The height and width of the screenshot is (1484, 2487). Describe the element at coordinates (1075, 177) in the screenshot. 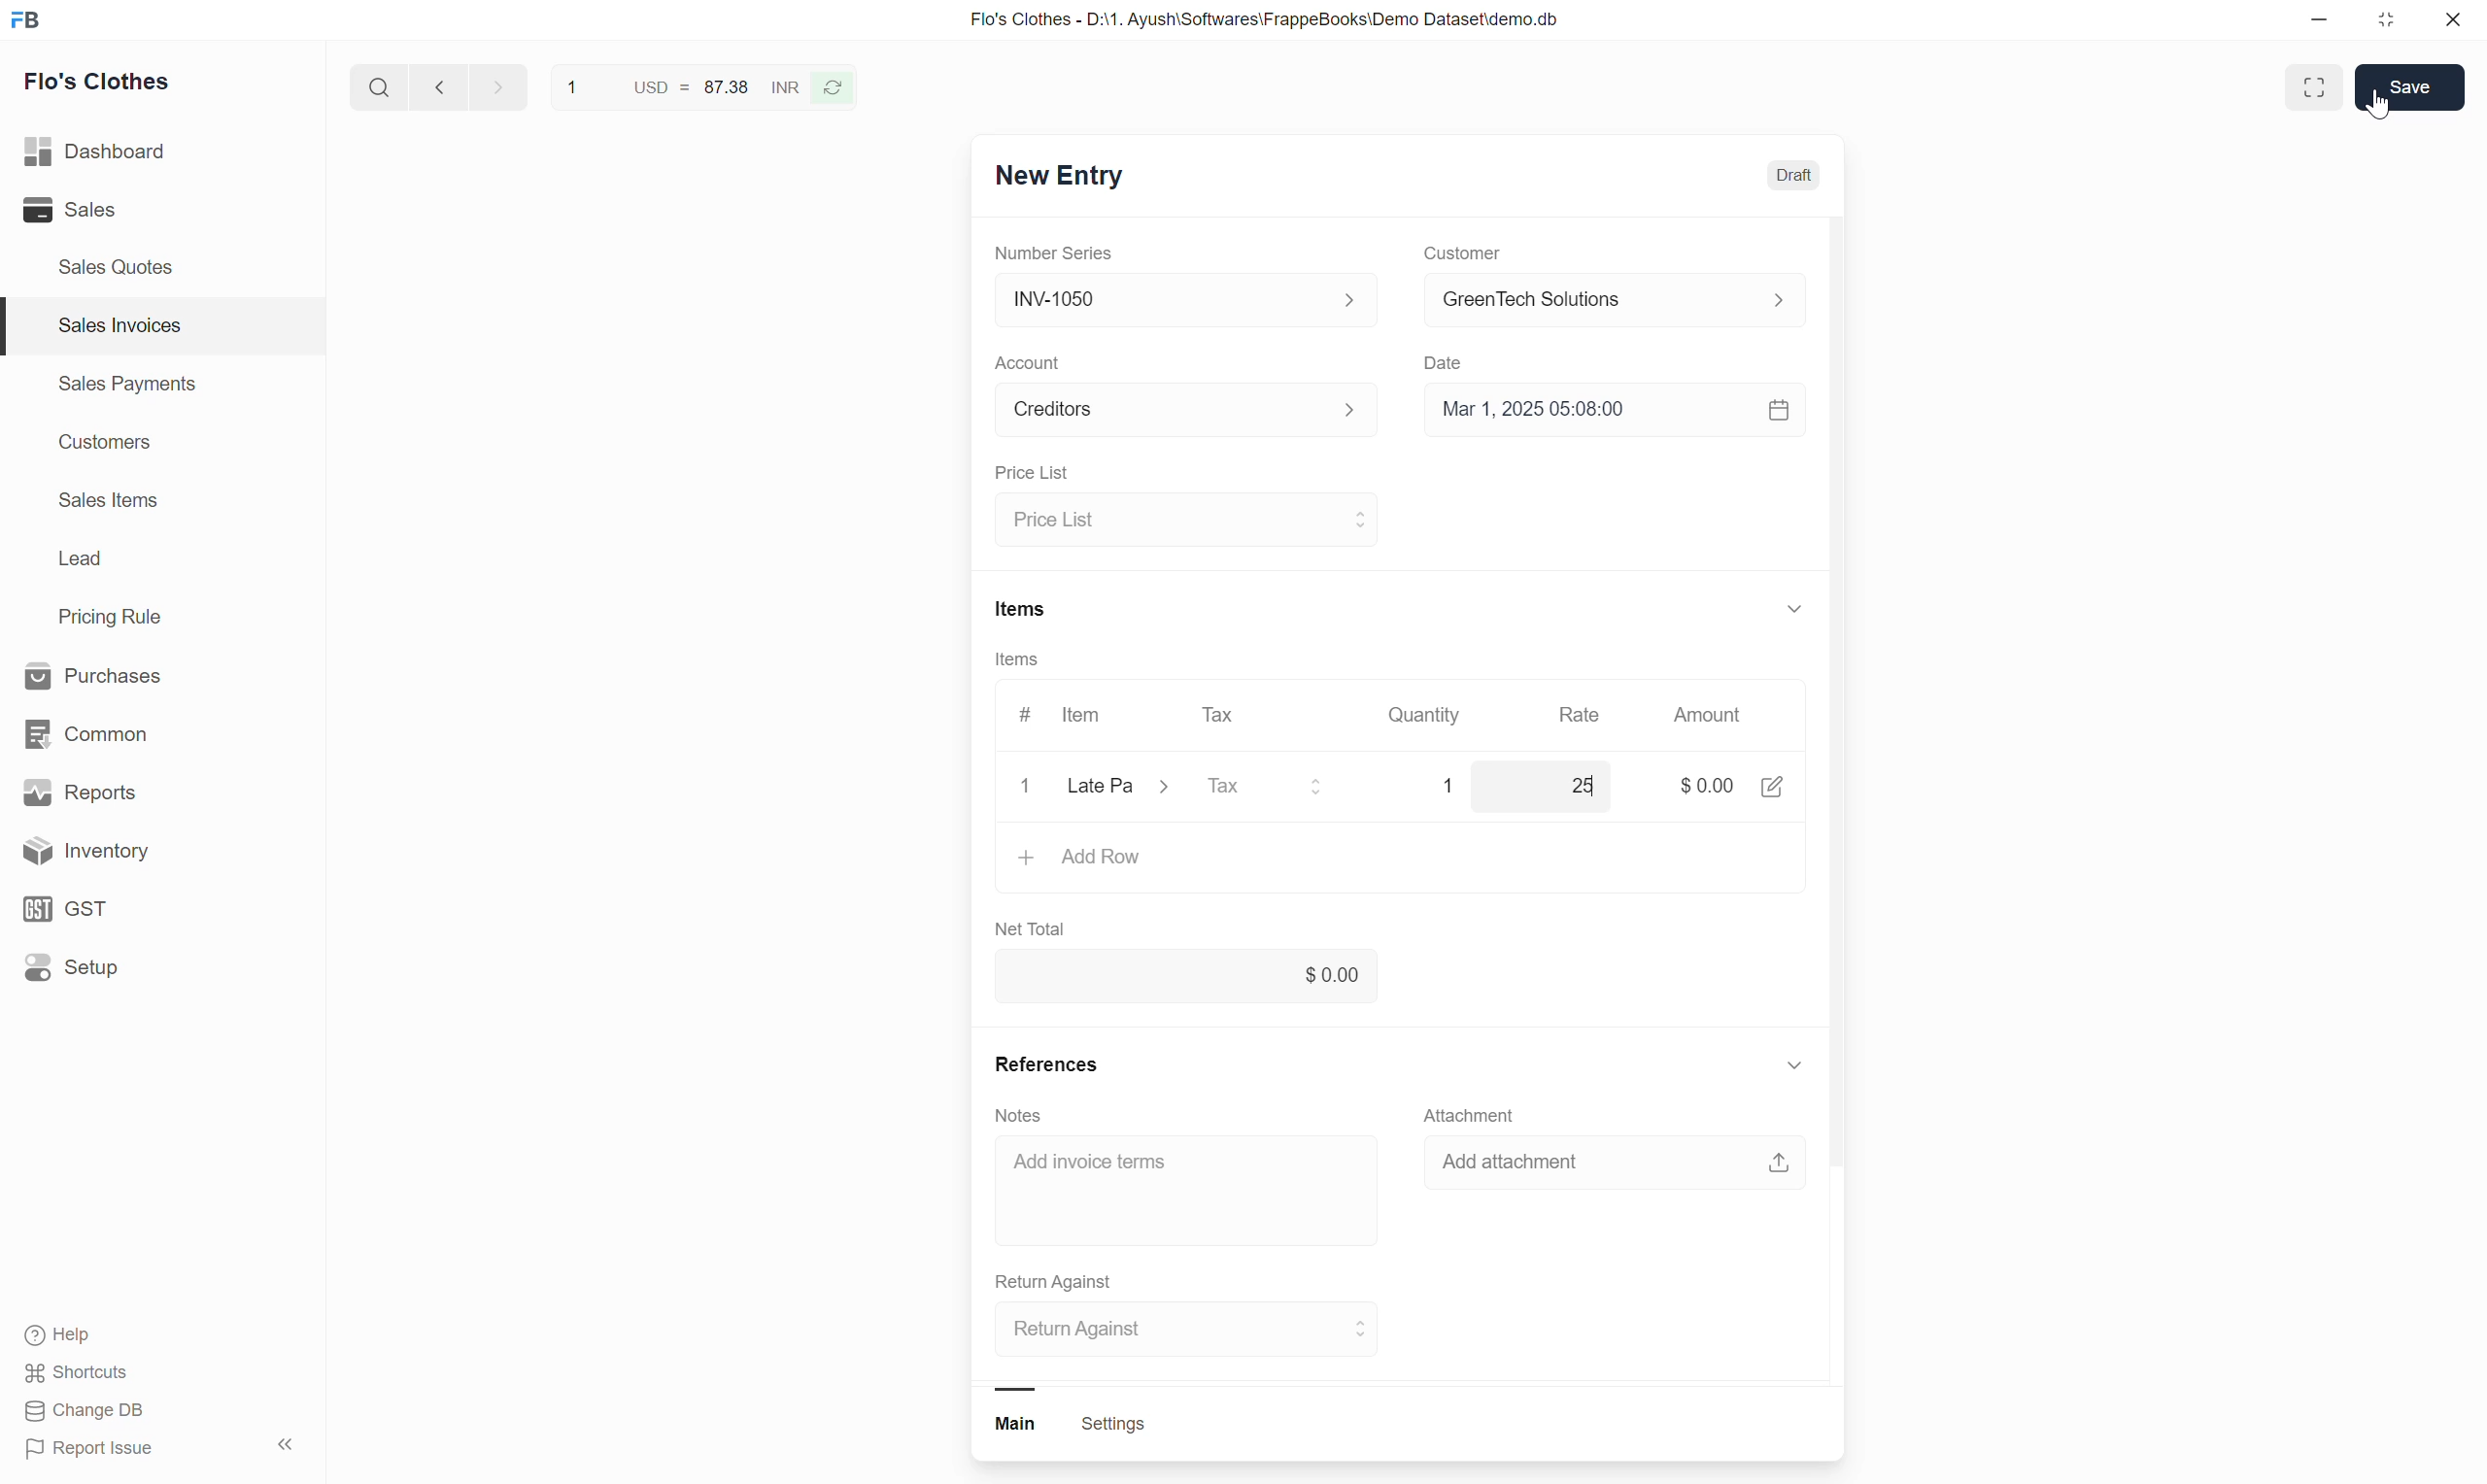

I see `New Entry` at that location.